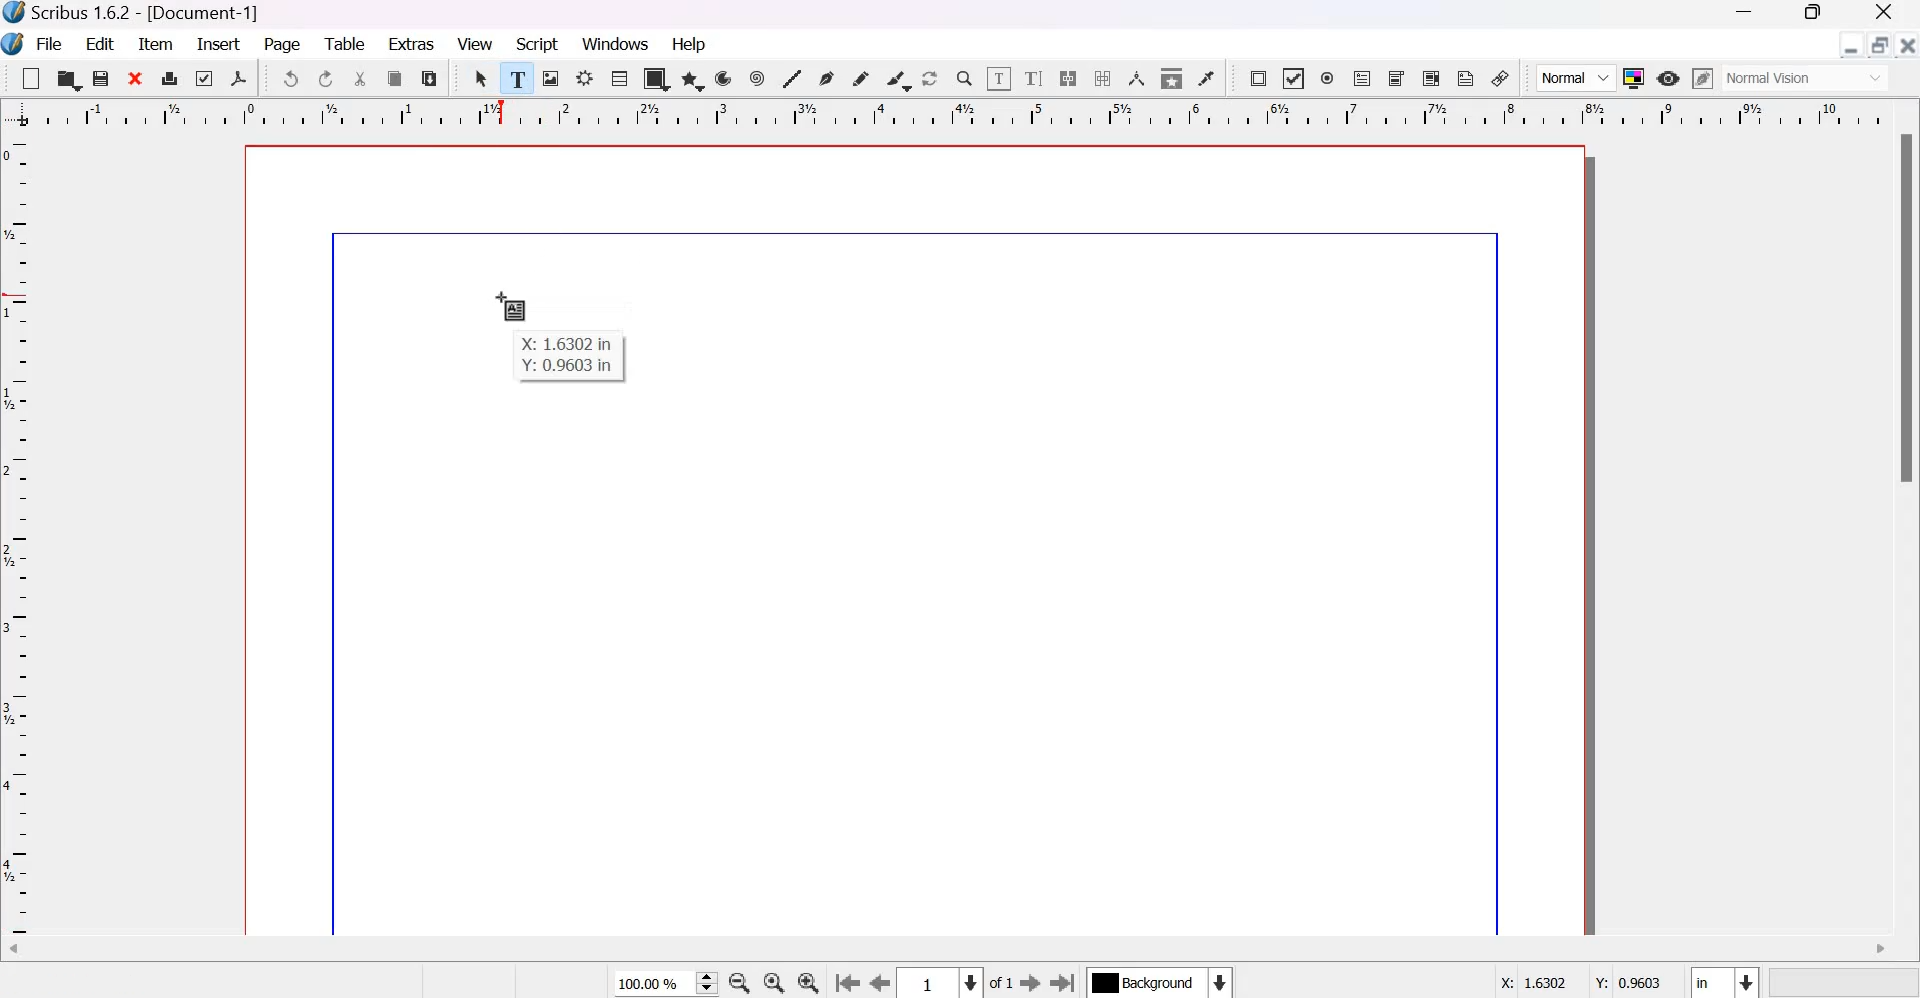  I want to click on Table, so click(619, 77).